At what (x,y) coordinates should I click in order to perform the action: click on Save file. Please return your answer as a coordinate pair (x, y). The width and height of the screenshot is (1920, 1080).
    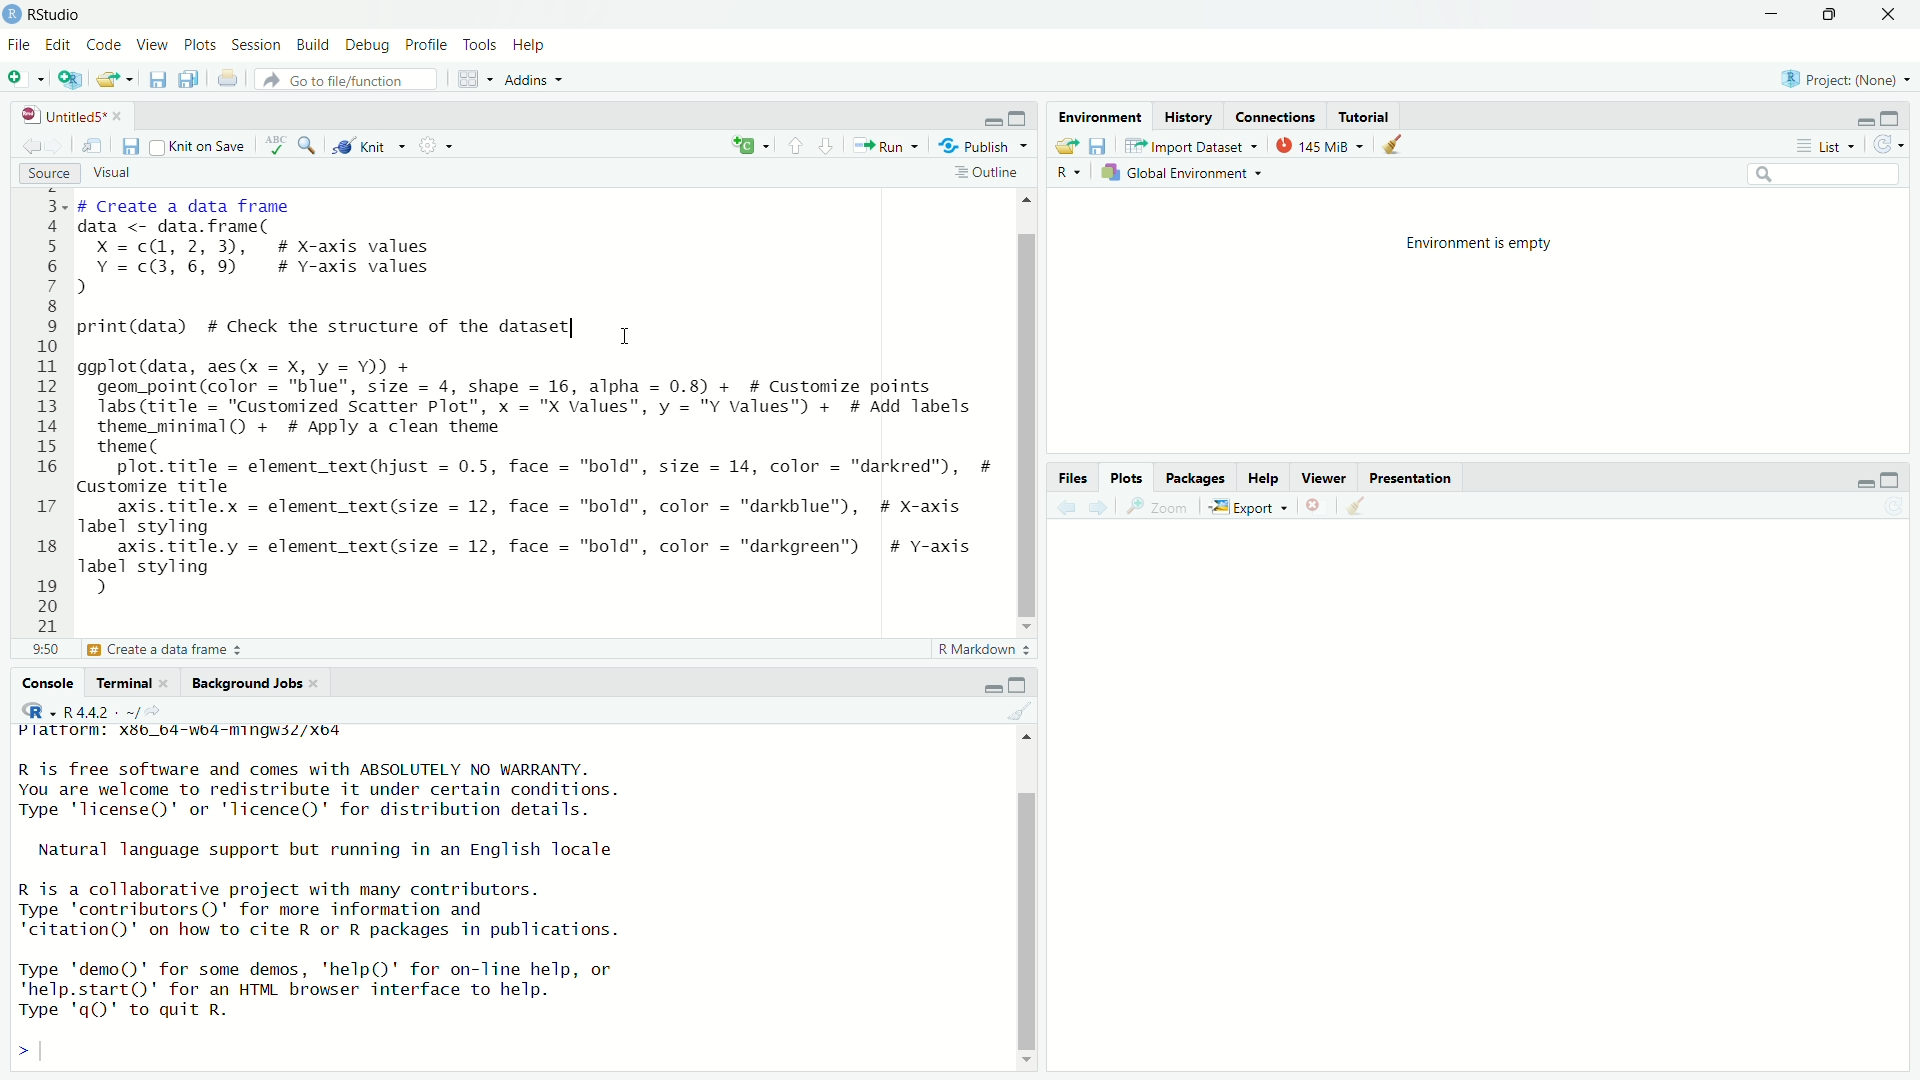
    Looking at the image, I should click on (1098, 146).